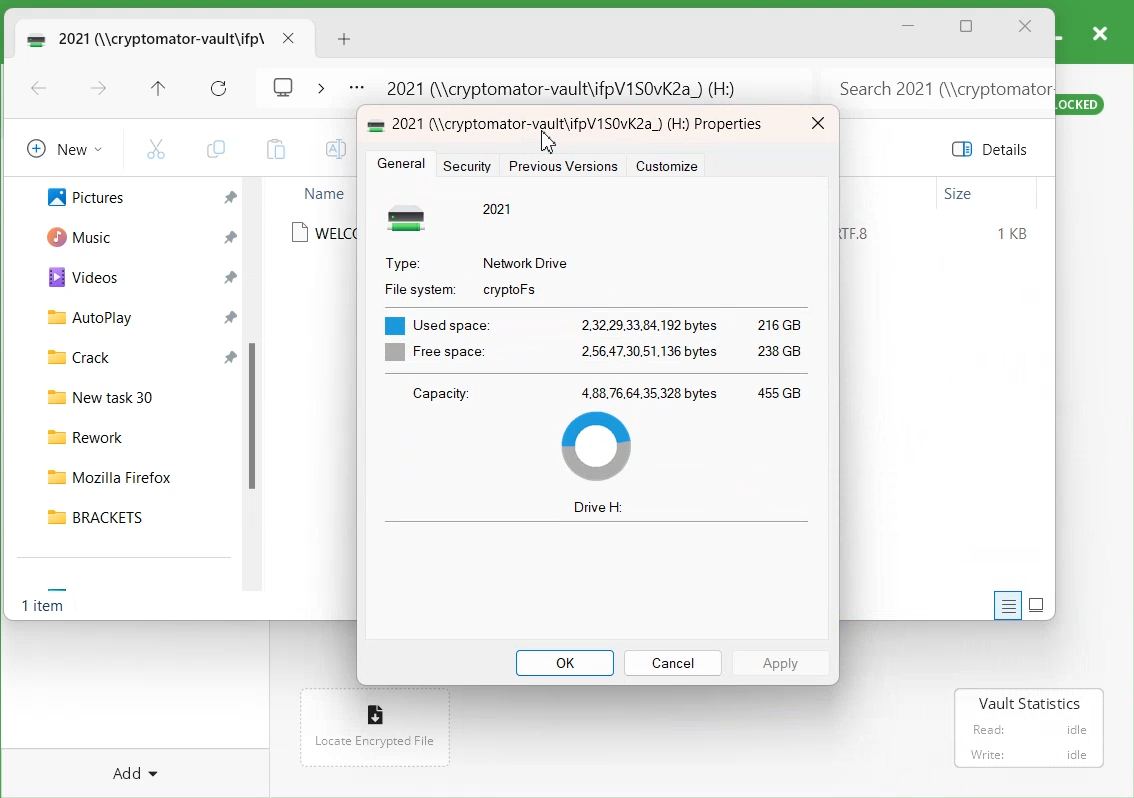 The image size is (1134, 798). What do you see at coordinates (70, 355) in the screenshot?
I see `Crack` at bounding box center [70, 355].